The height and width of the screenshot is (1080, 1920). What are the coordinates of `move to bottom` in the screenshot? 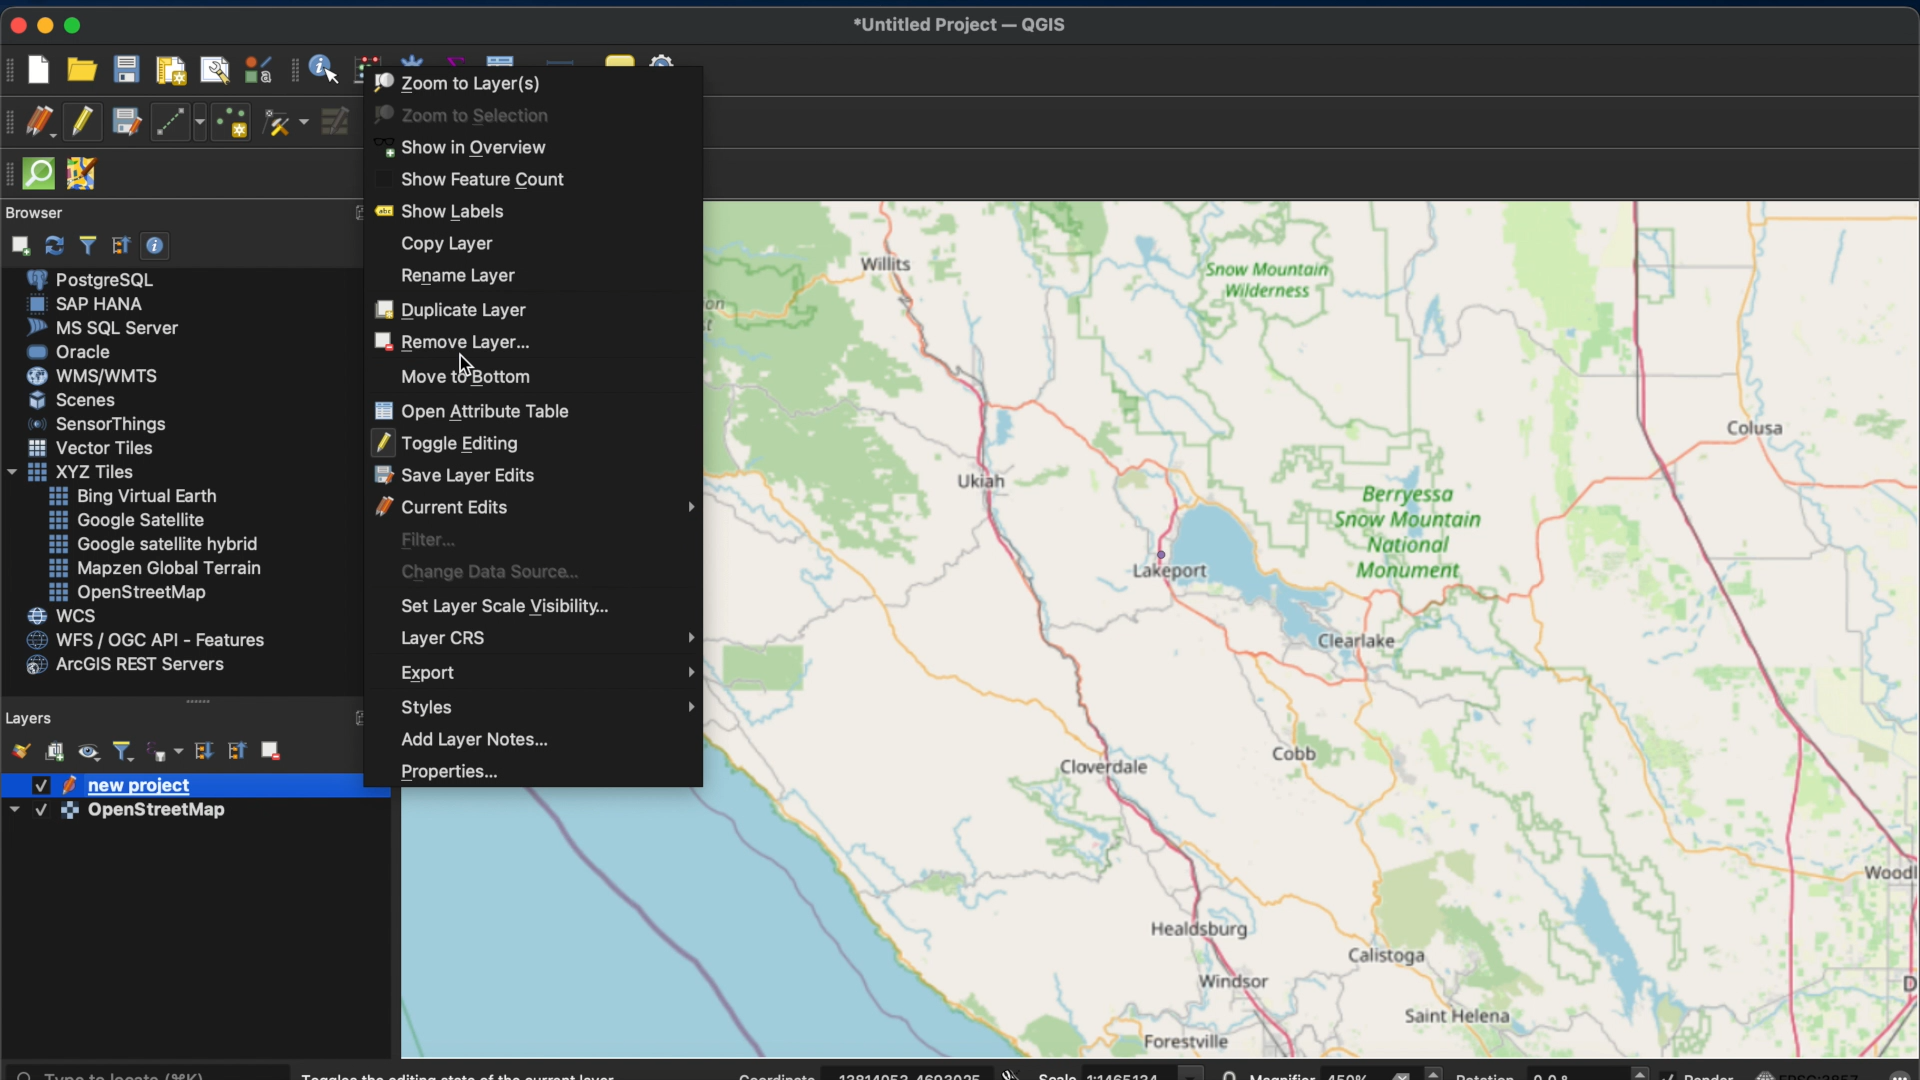 It's located at (461, 376).